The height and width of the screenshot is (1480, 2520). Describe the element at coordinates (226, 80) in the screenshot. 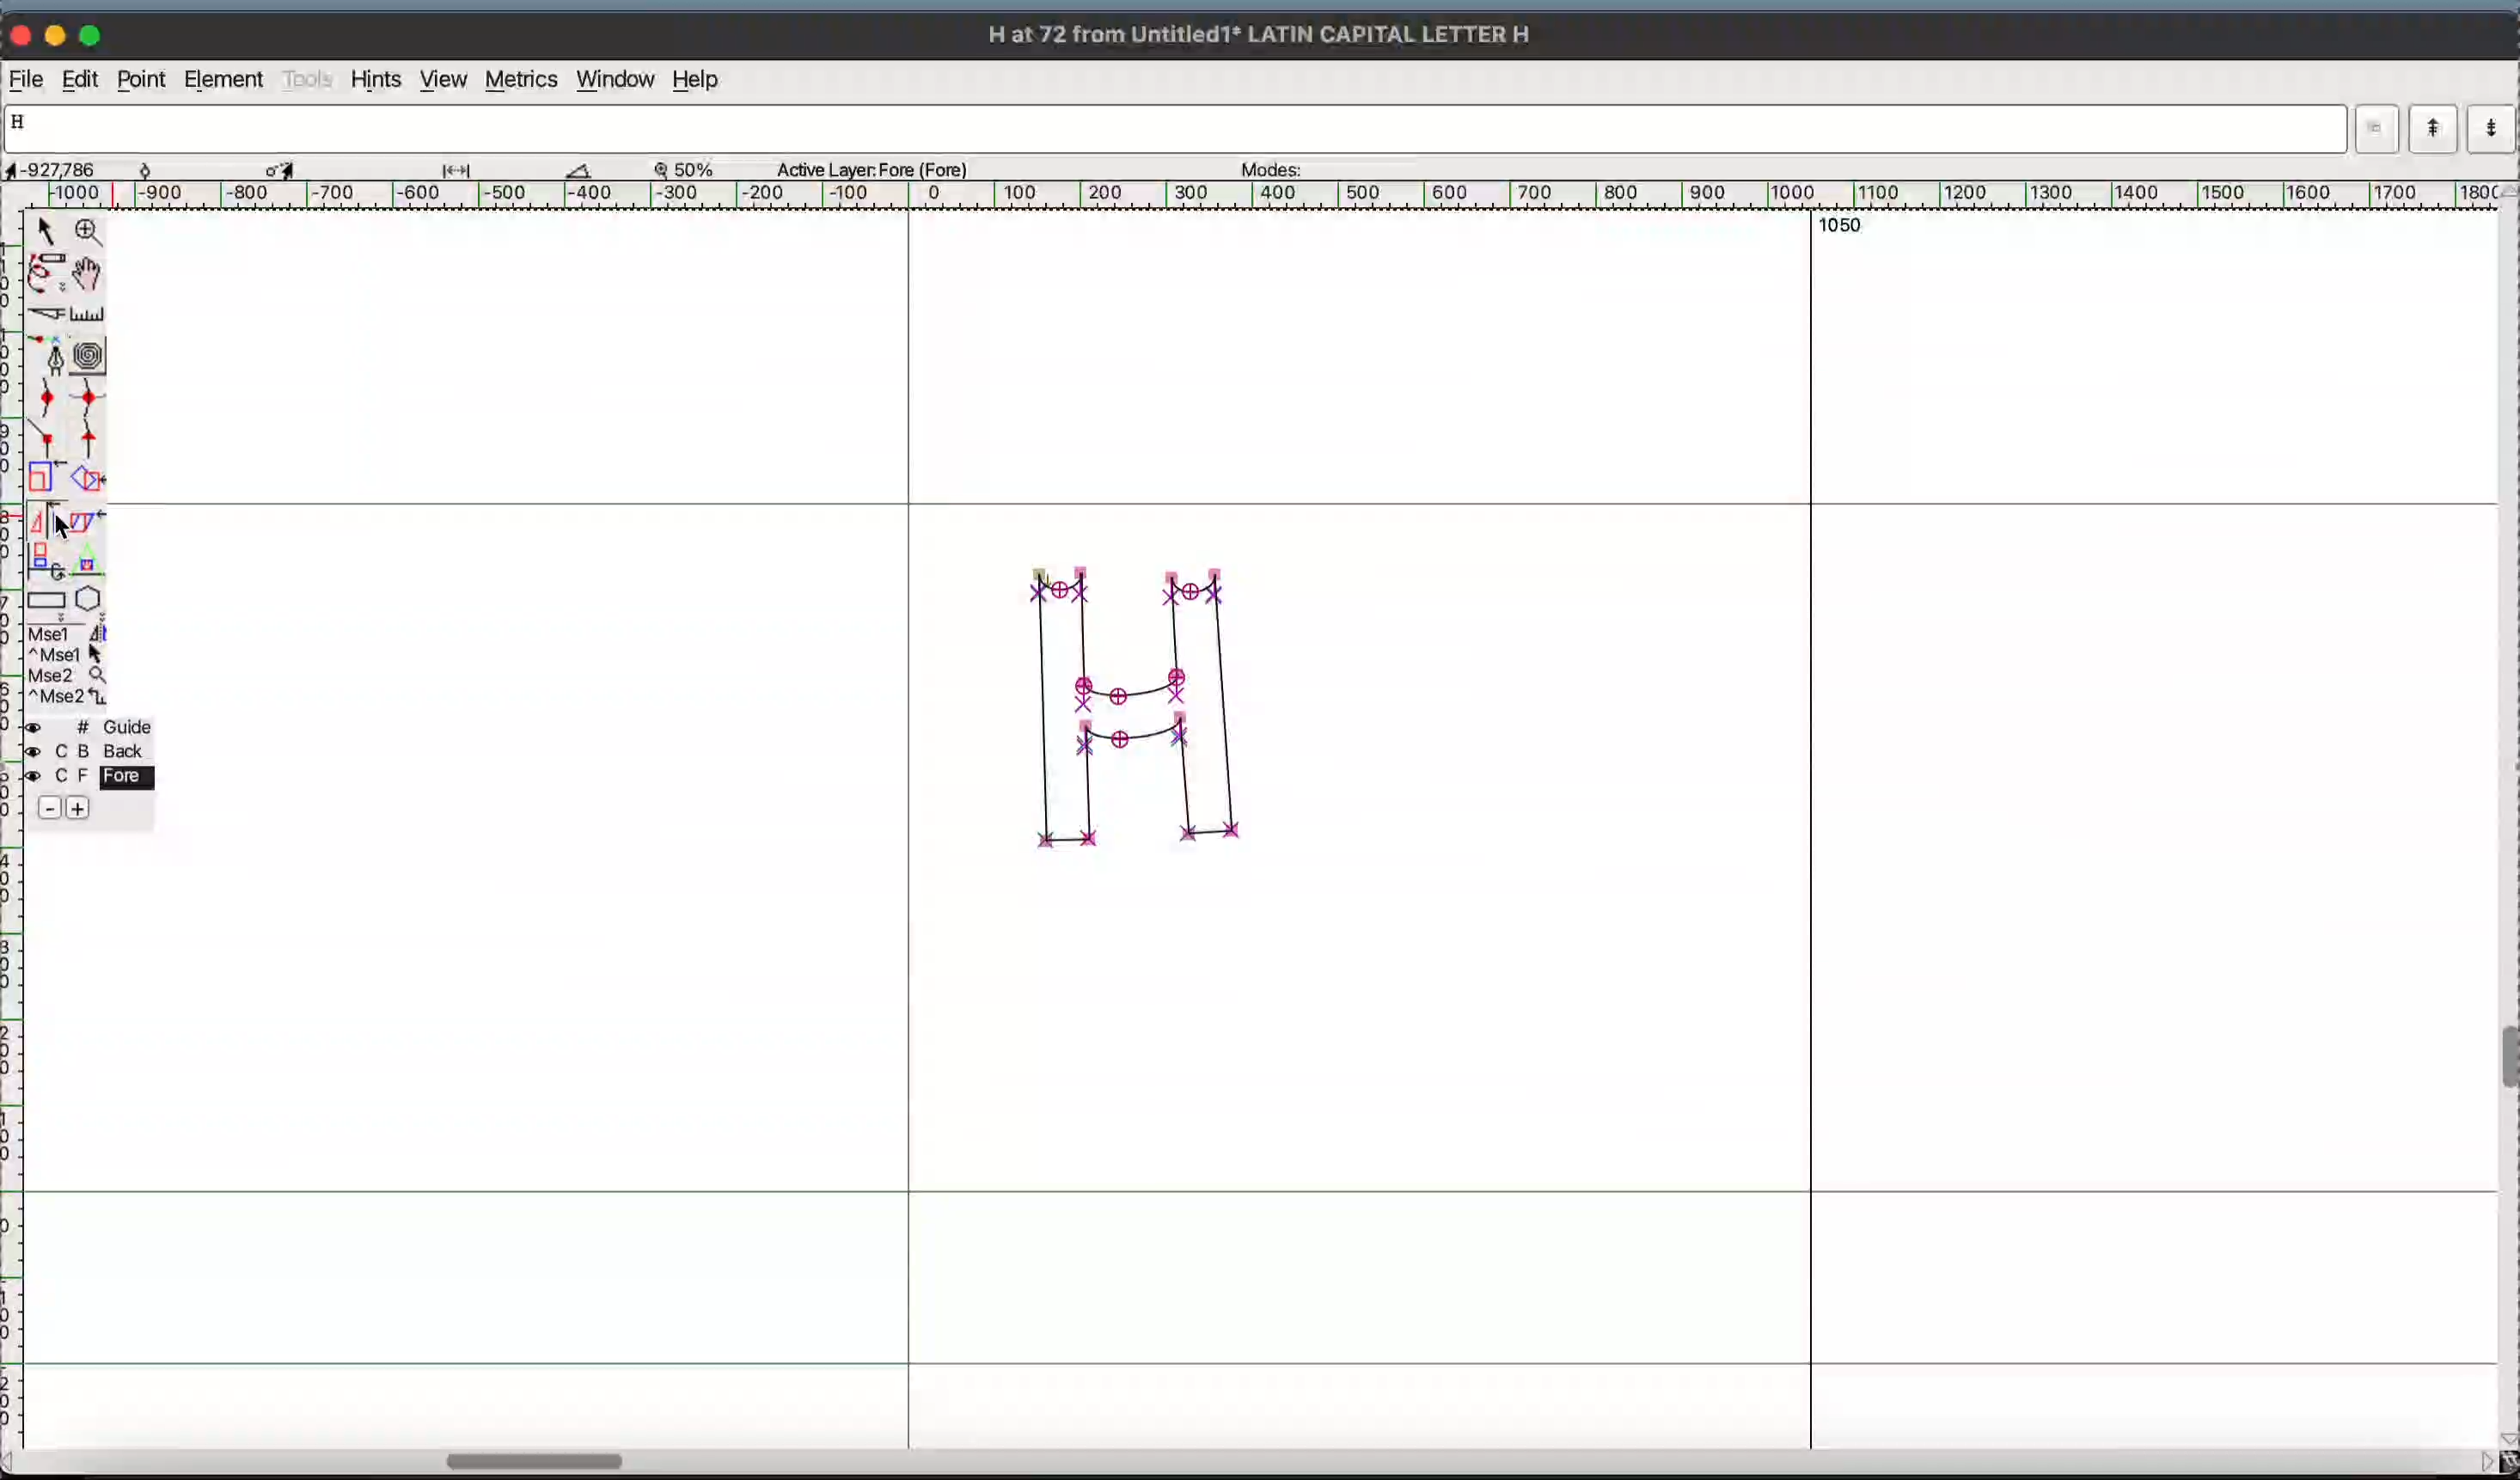

I see `element` at that location.